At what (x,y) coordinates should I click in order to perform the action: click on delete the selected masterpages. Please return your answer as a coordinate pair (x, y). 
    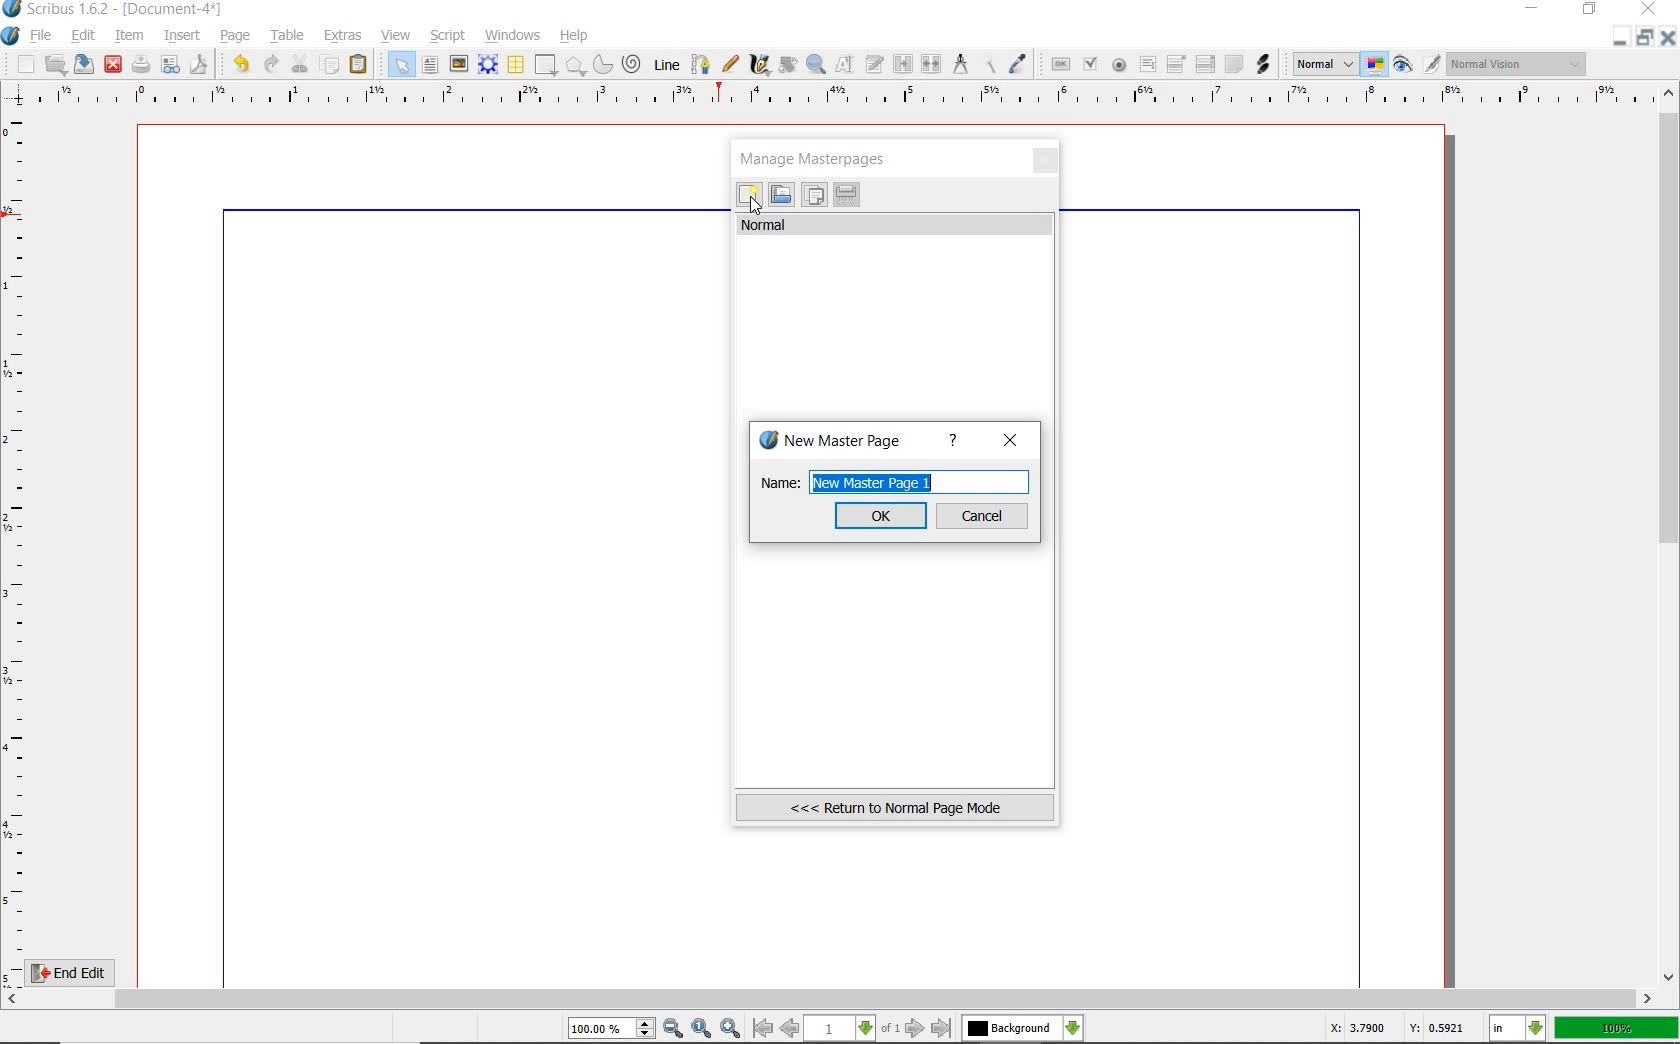
    Looking at the image, I should click on (847, 195).